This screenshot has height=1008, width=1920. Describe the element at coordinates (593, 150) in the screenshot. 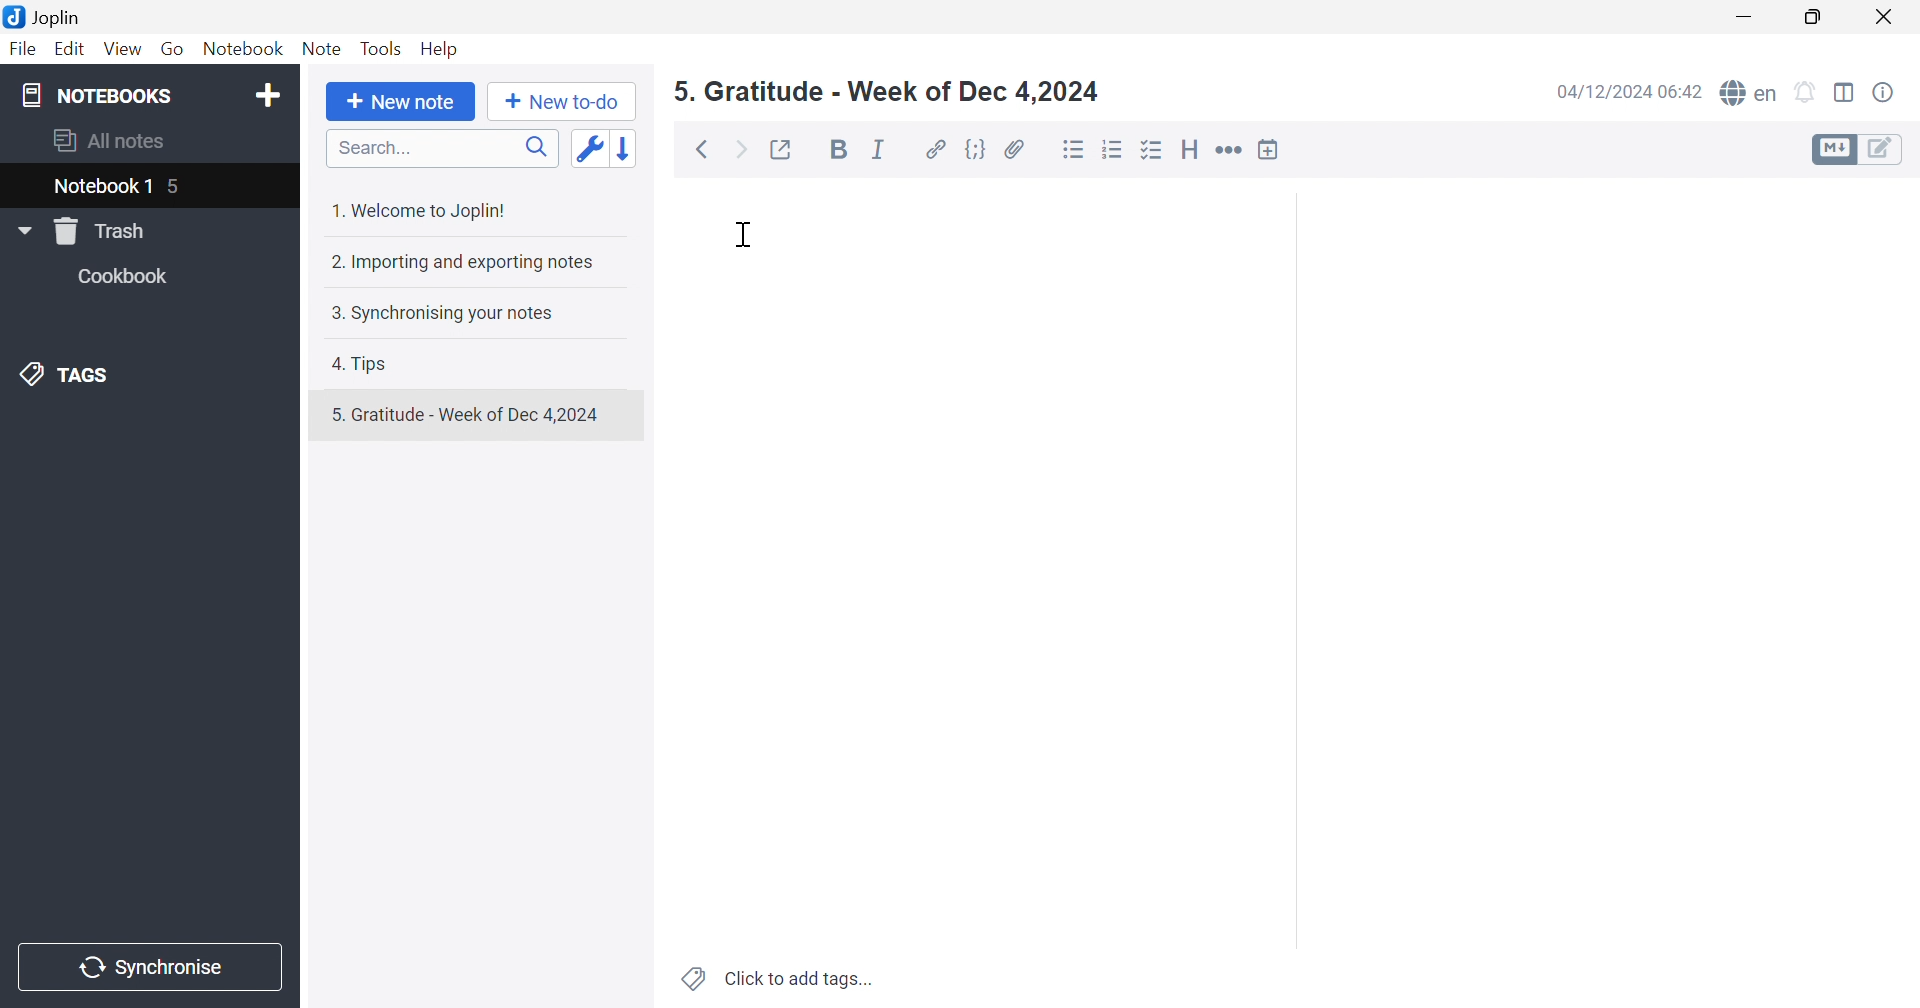

I see `Toggle sort order field` at that location.